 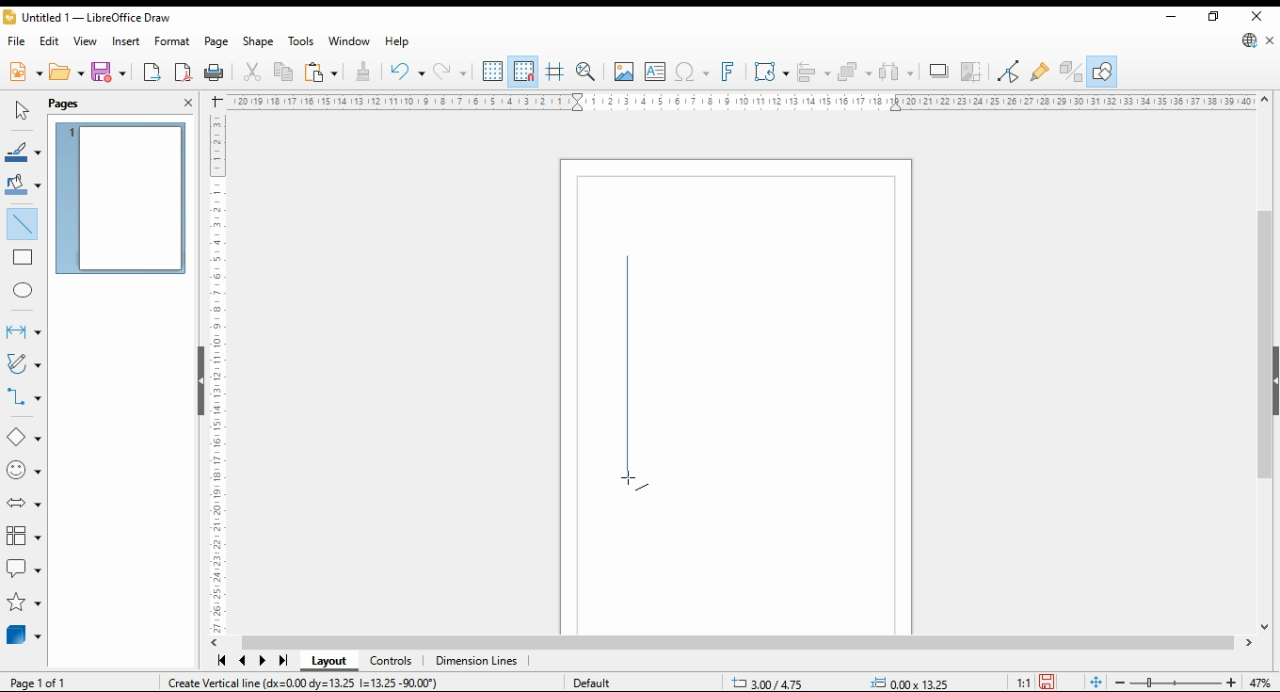 What do you see at coordinates (23, 259) in the screenshot?
I see `rectangle` at bounding box center [23, 259].